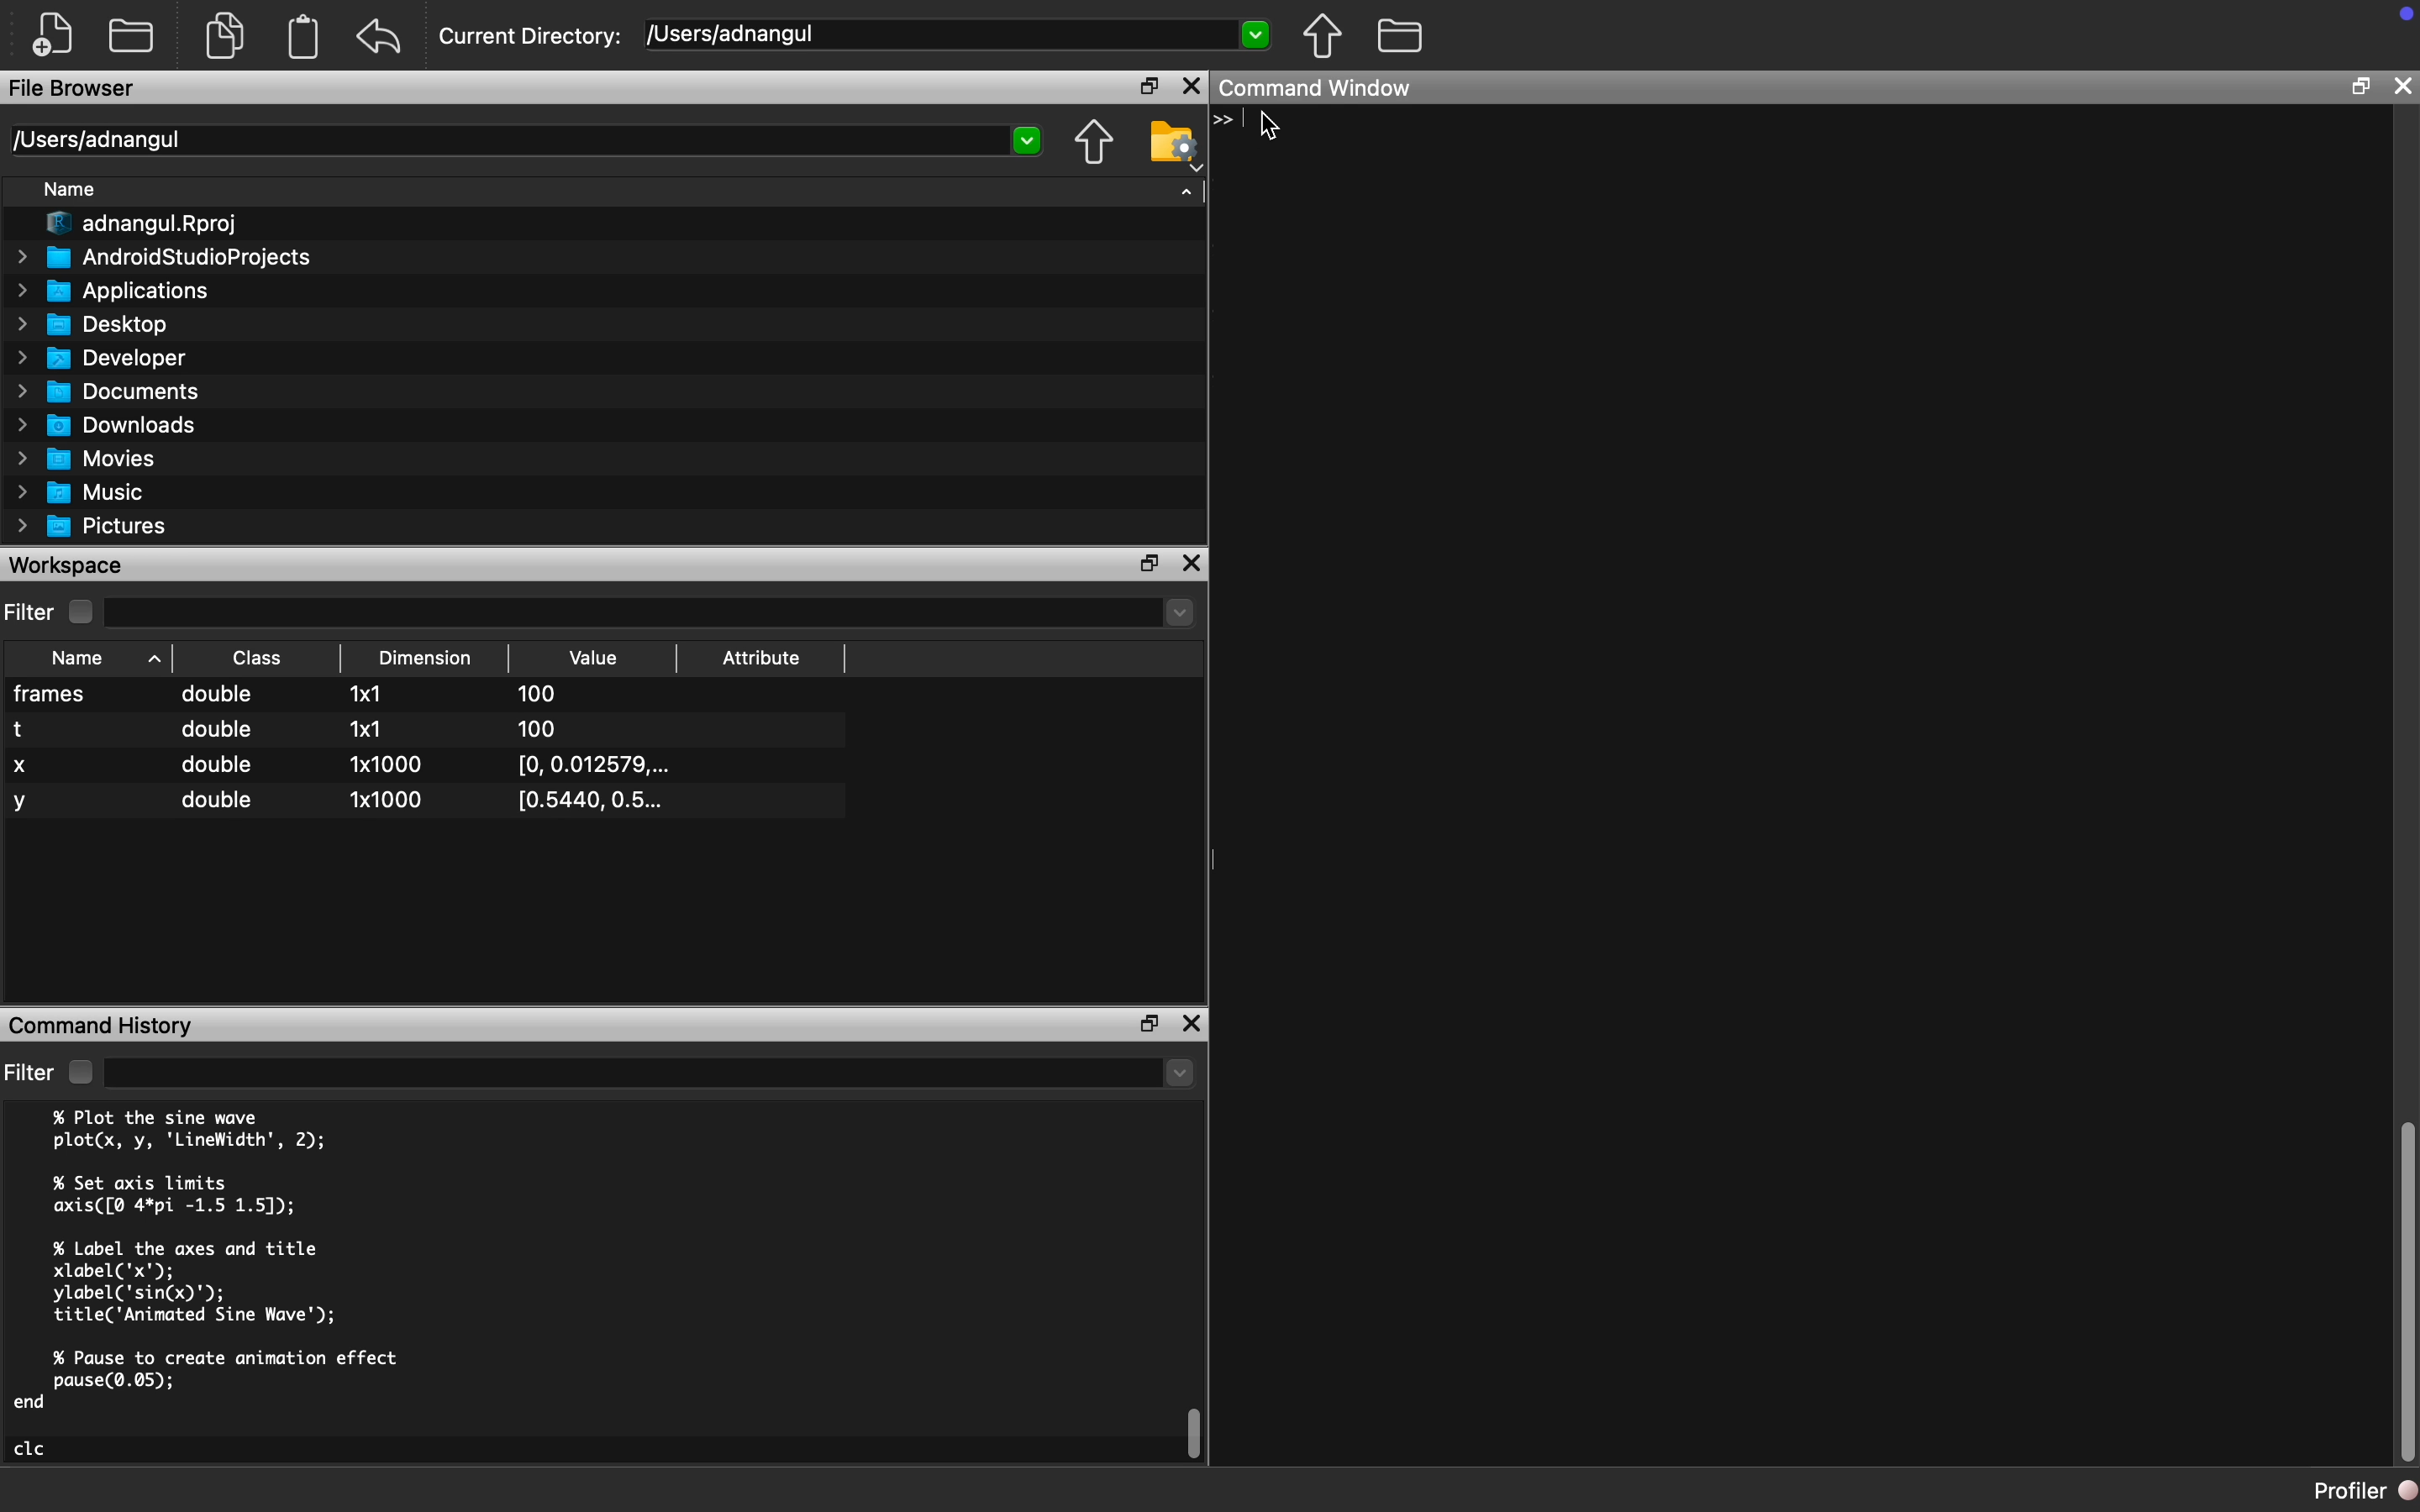 This screenshot has height=1512, width=2420. What do you see at coordinates (69, 566) in the screenshot?
I see `Workspace` at bounding box center [69, 566].